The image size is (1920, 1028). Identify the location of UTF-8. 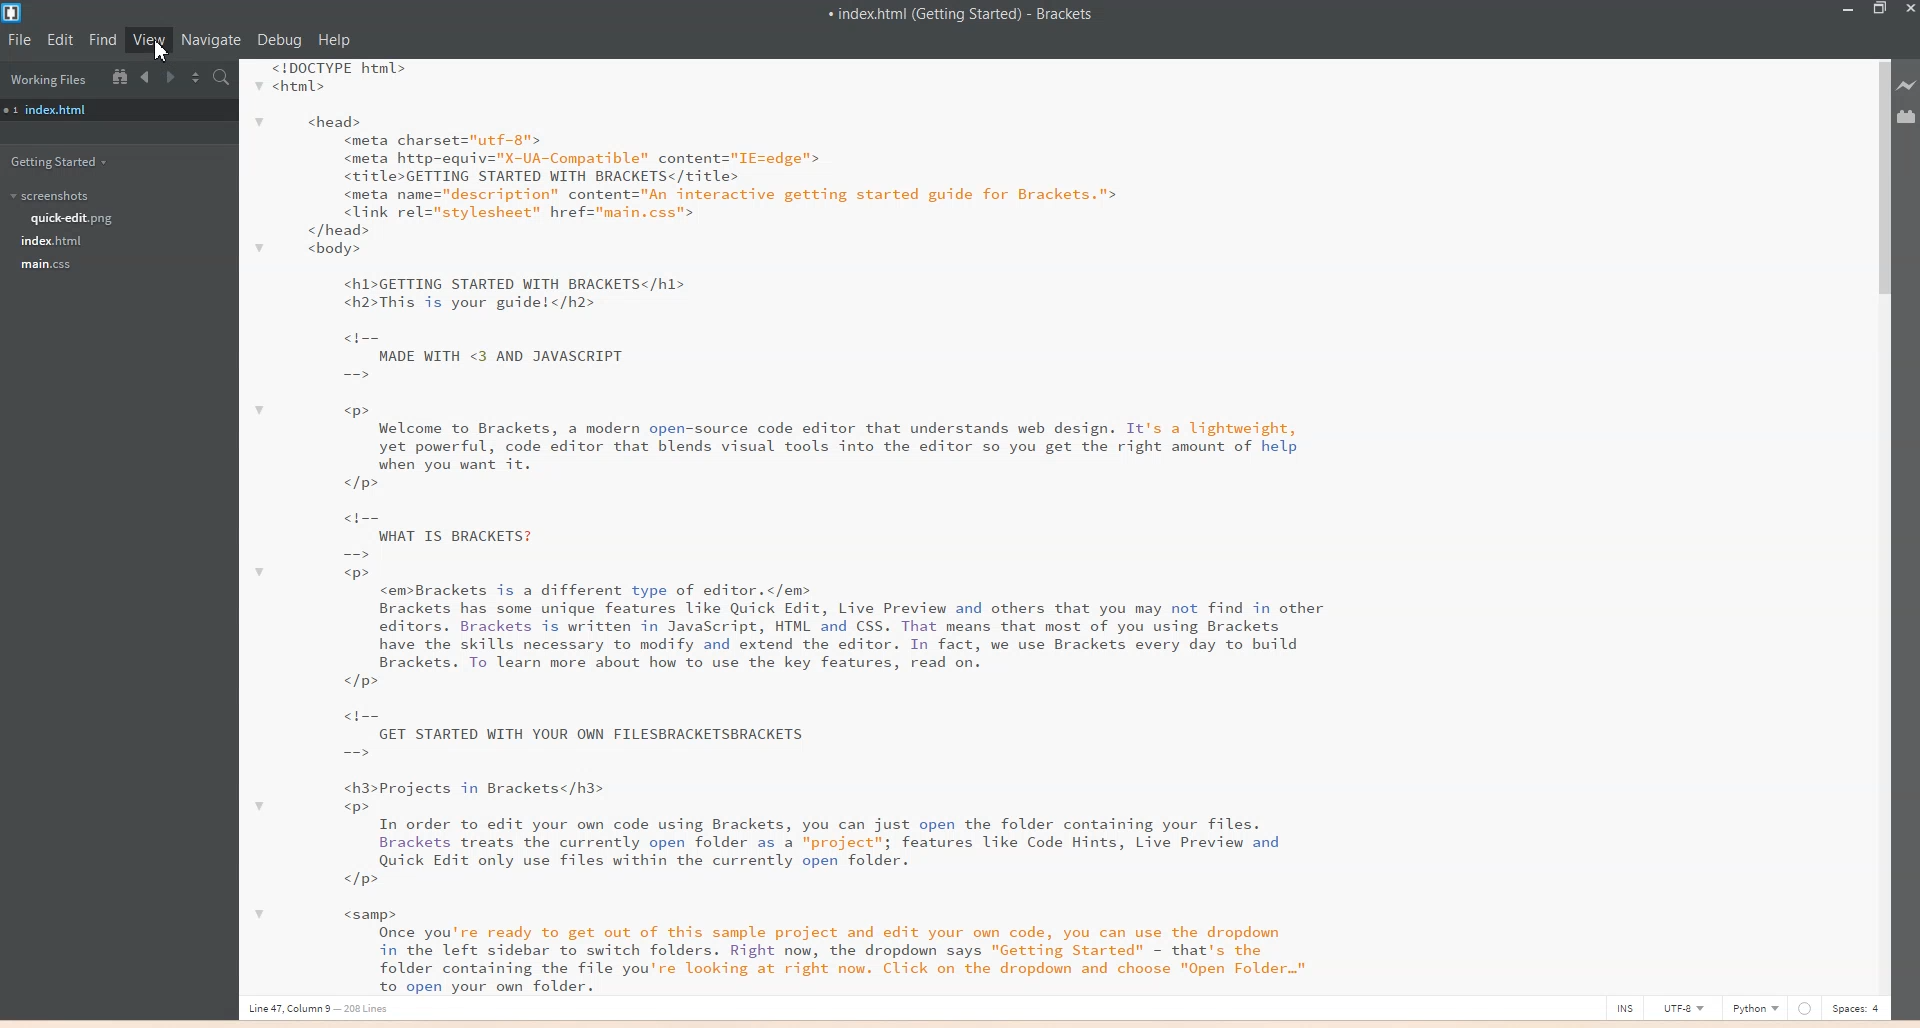
(1683, 1008).